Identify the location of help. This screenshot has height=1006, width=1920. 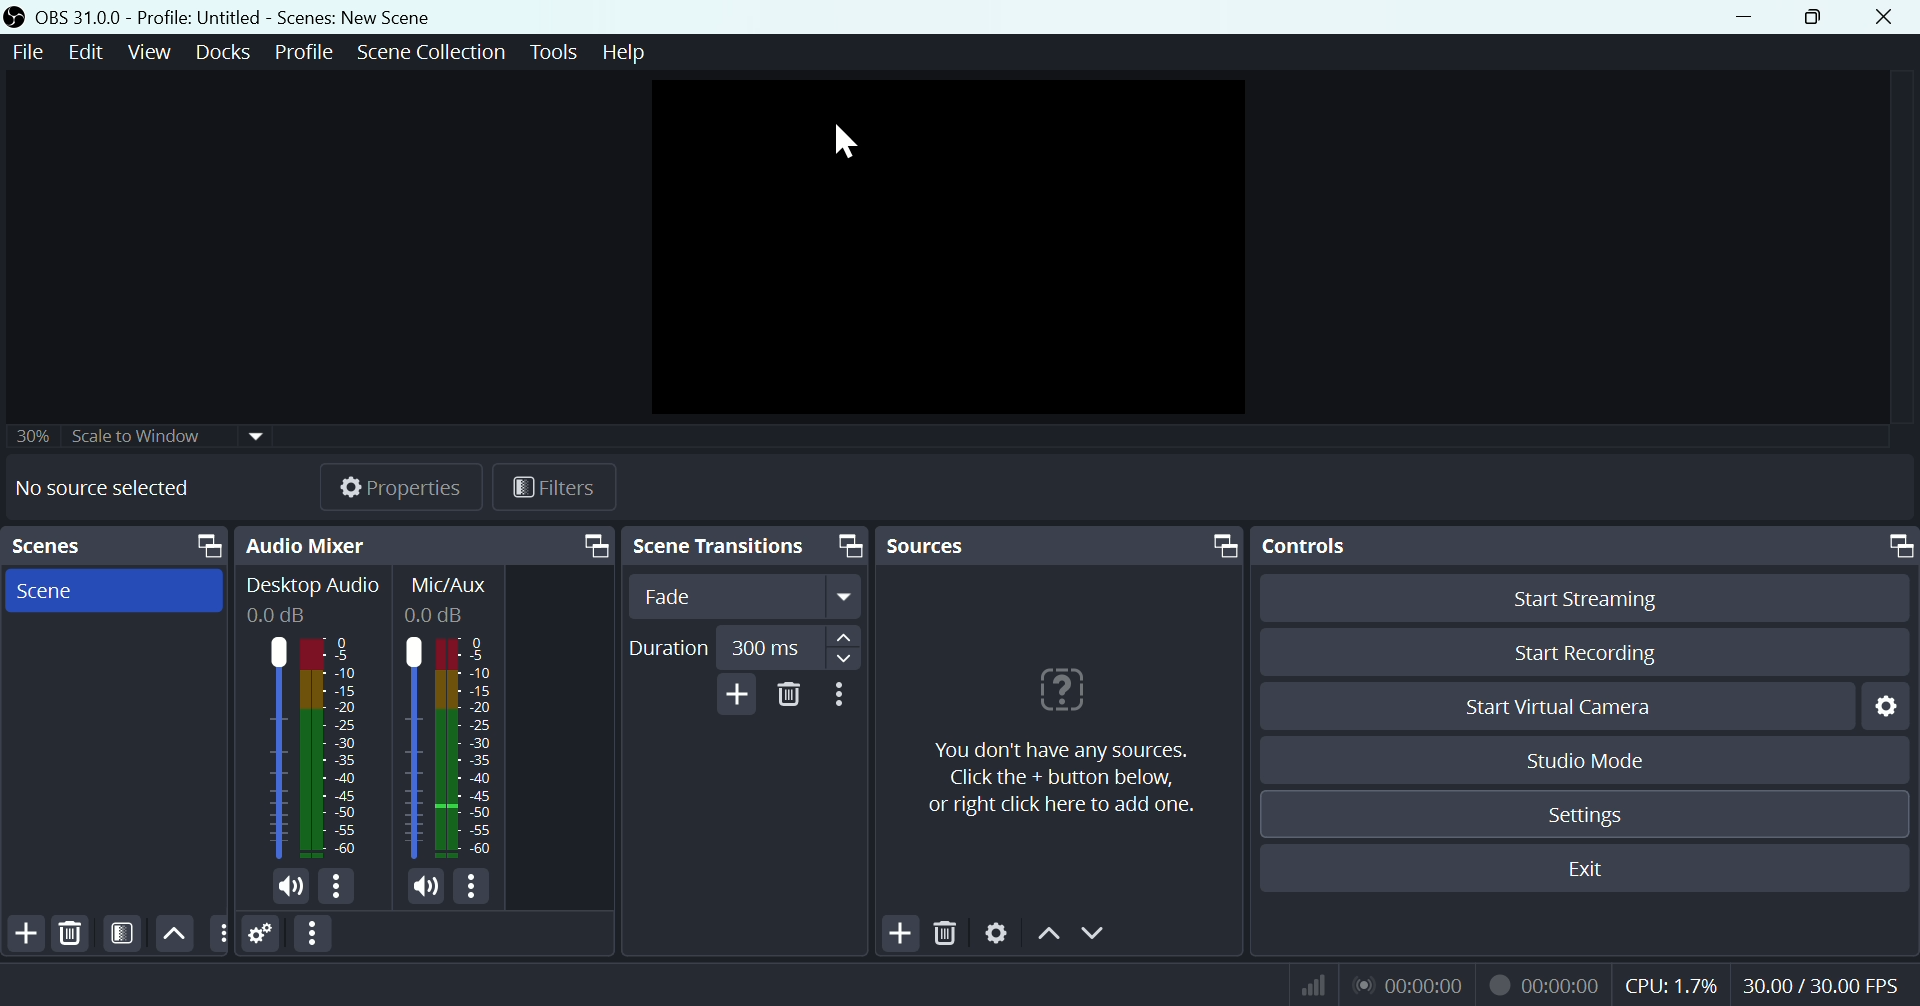
(635, 57).